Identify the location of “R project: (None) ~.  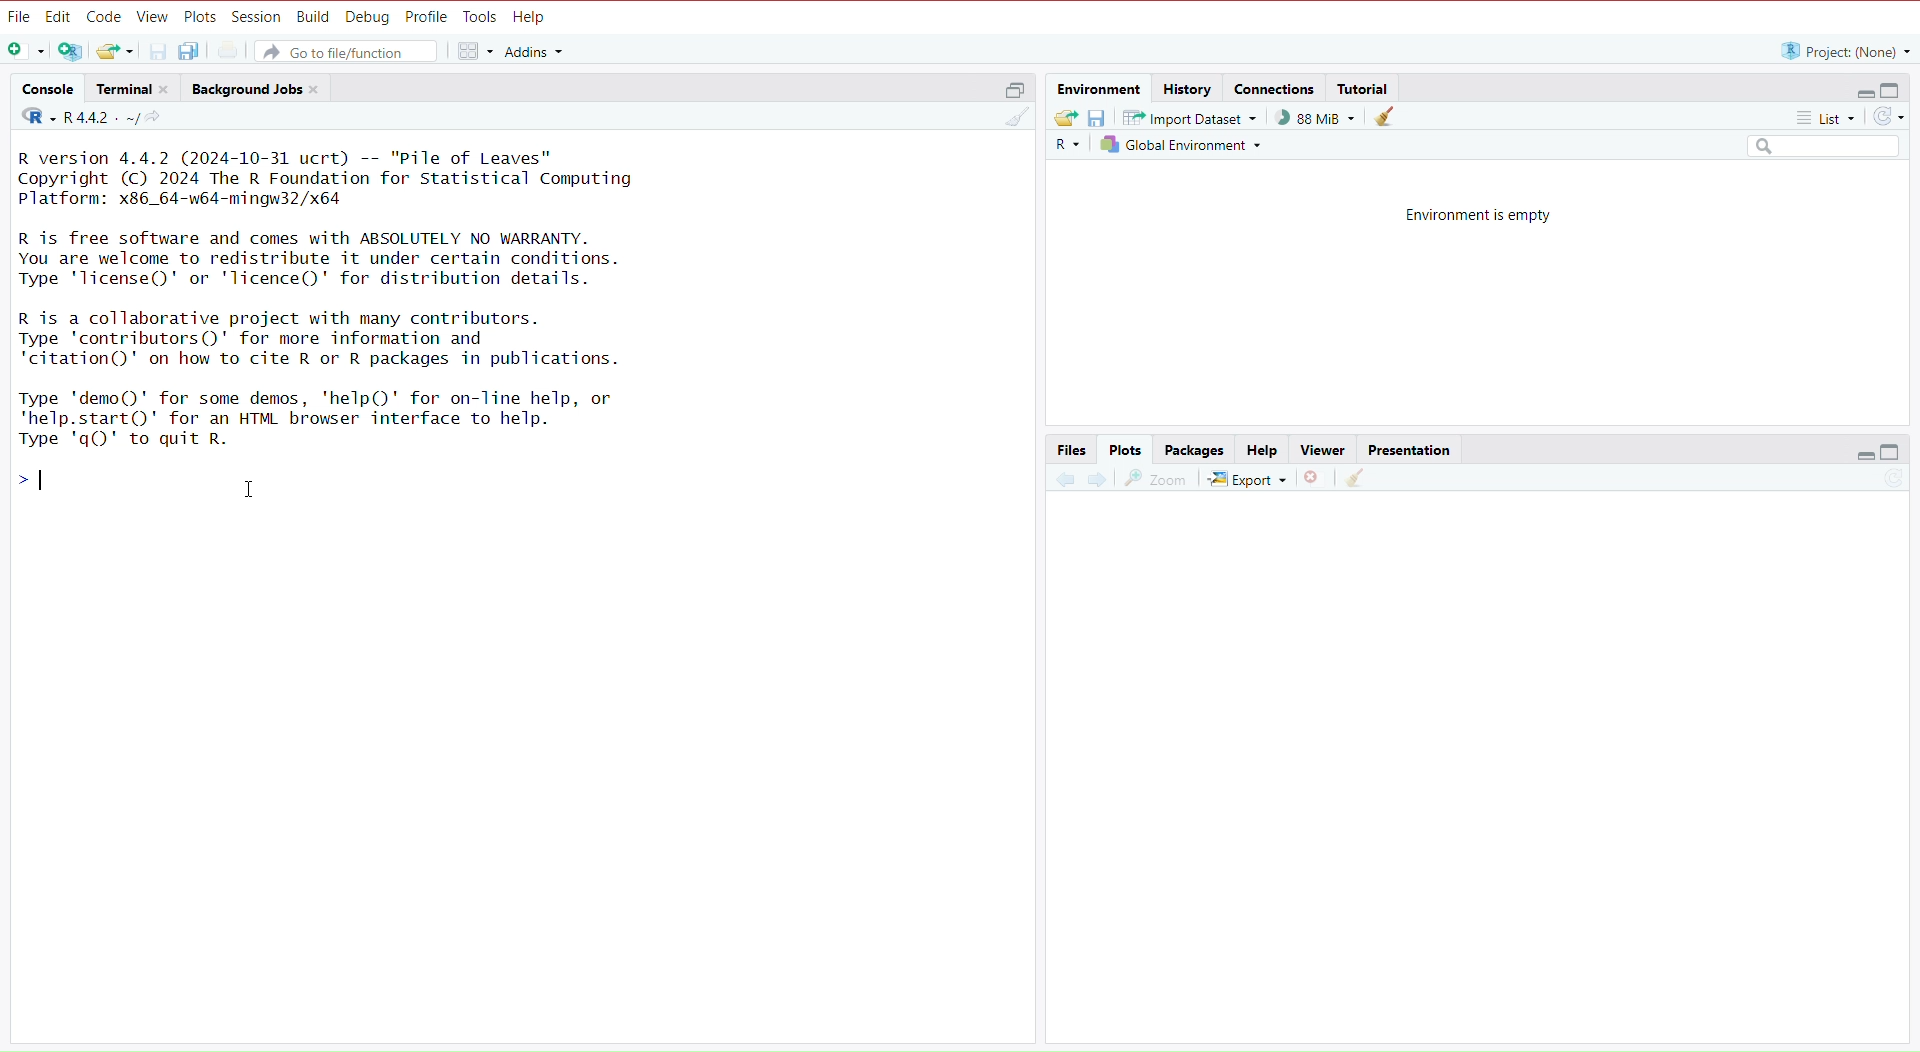
(1846, 48).